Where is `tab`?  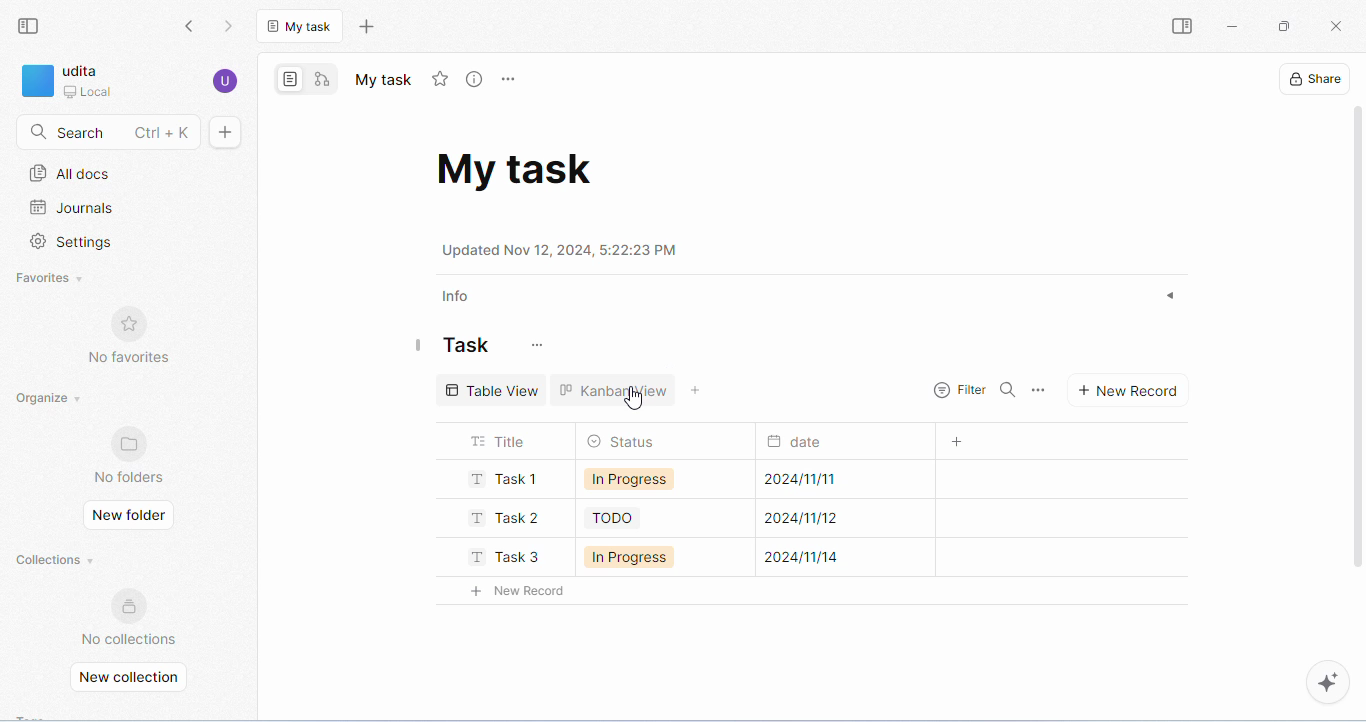 tab is located at coordinates (301, 25).